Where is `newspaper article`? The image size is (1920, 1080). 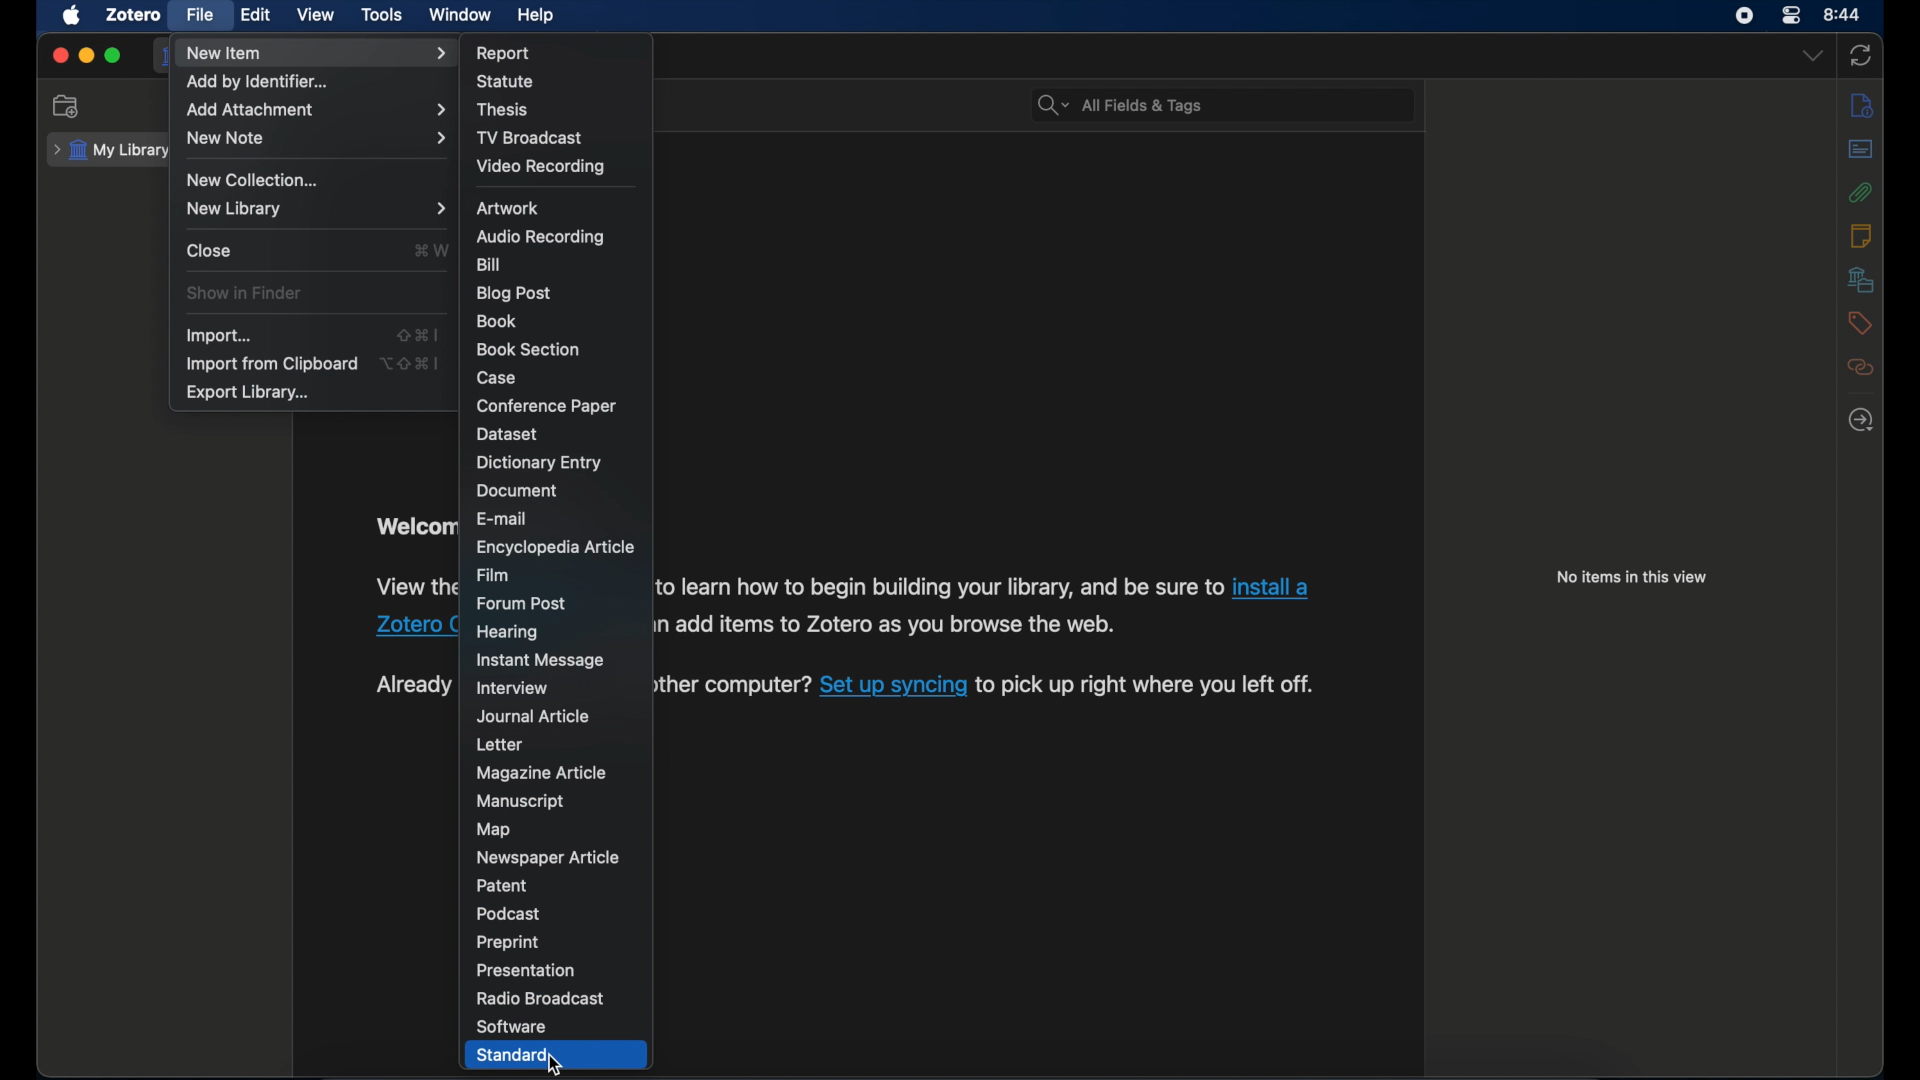 newspaper article is located at coordinates (547, 856).